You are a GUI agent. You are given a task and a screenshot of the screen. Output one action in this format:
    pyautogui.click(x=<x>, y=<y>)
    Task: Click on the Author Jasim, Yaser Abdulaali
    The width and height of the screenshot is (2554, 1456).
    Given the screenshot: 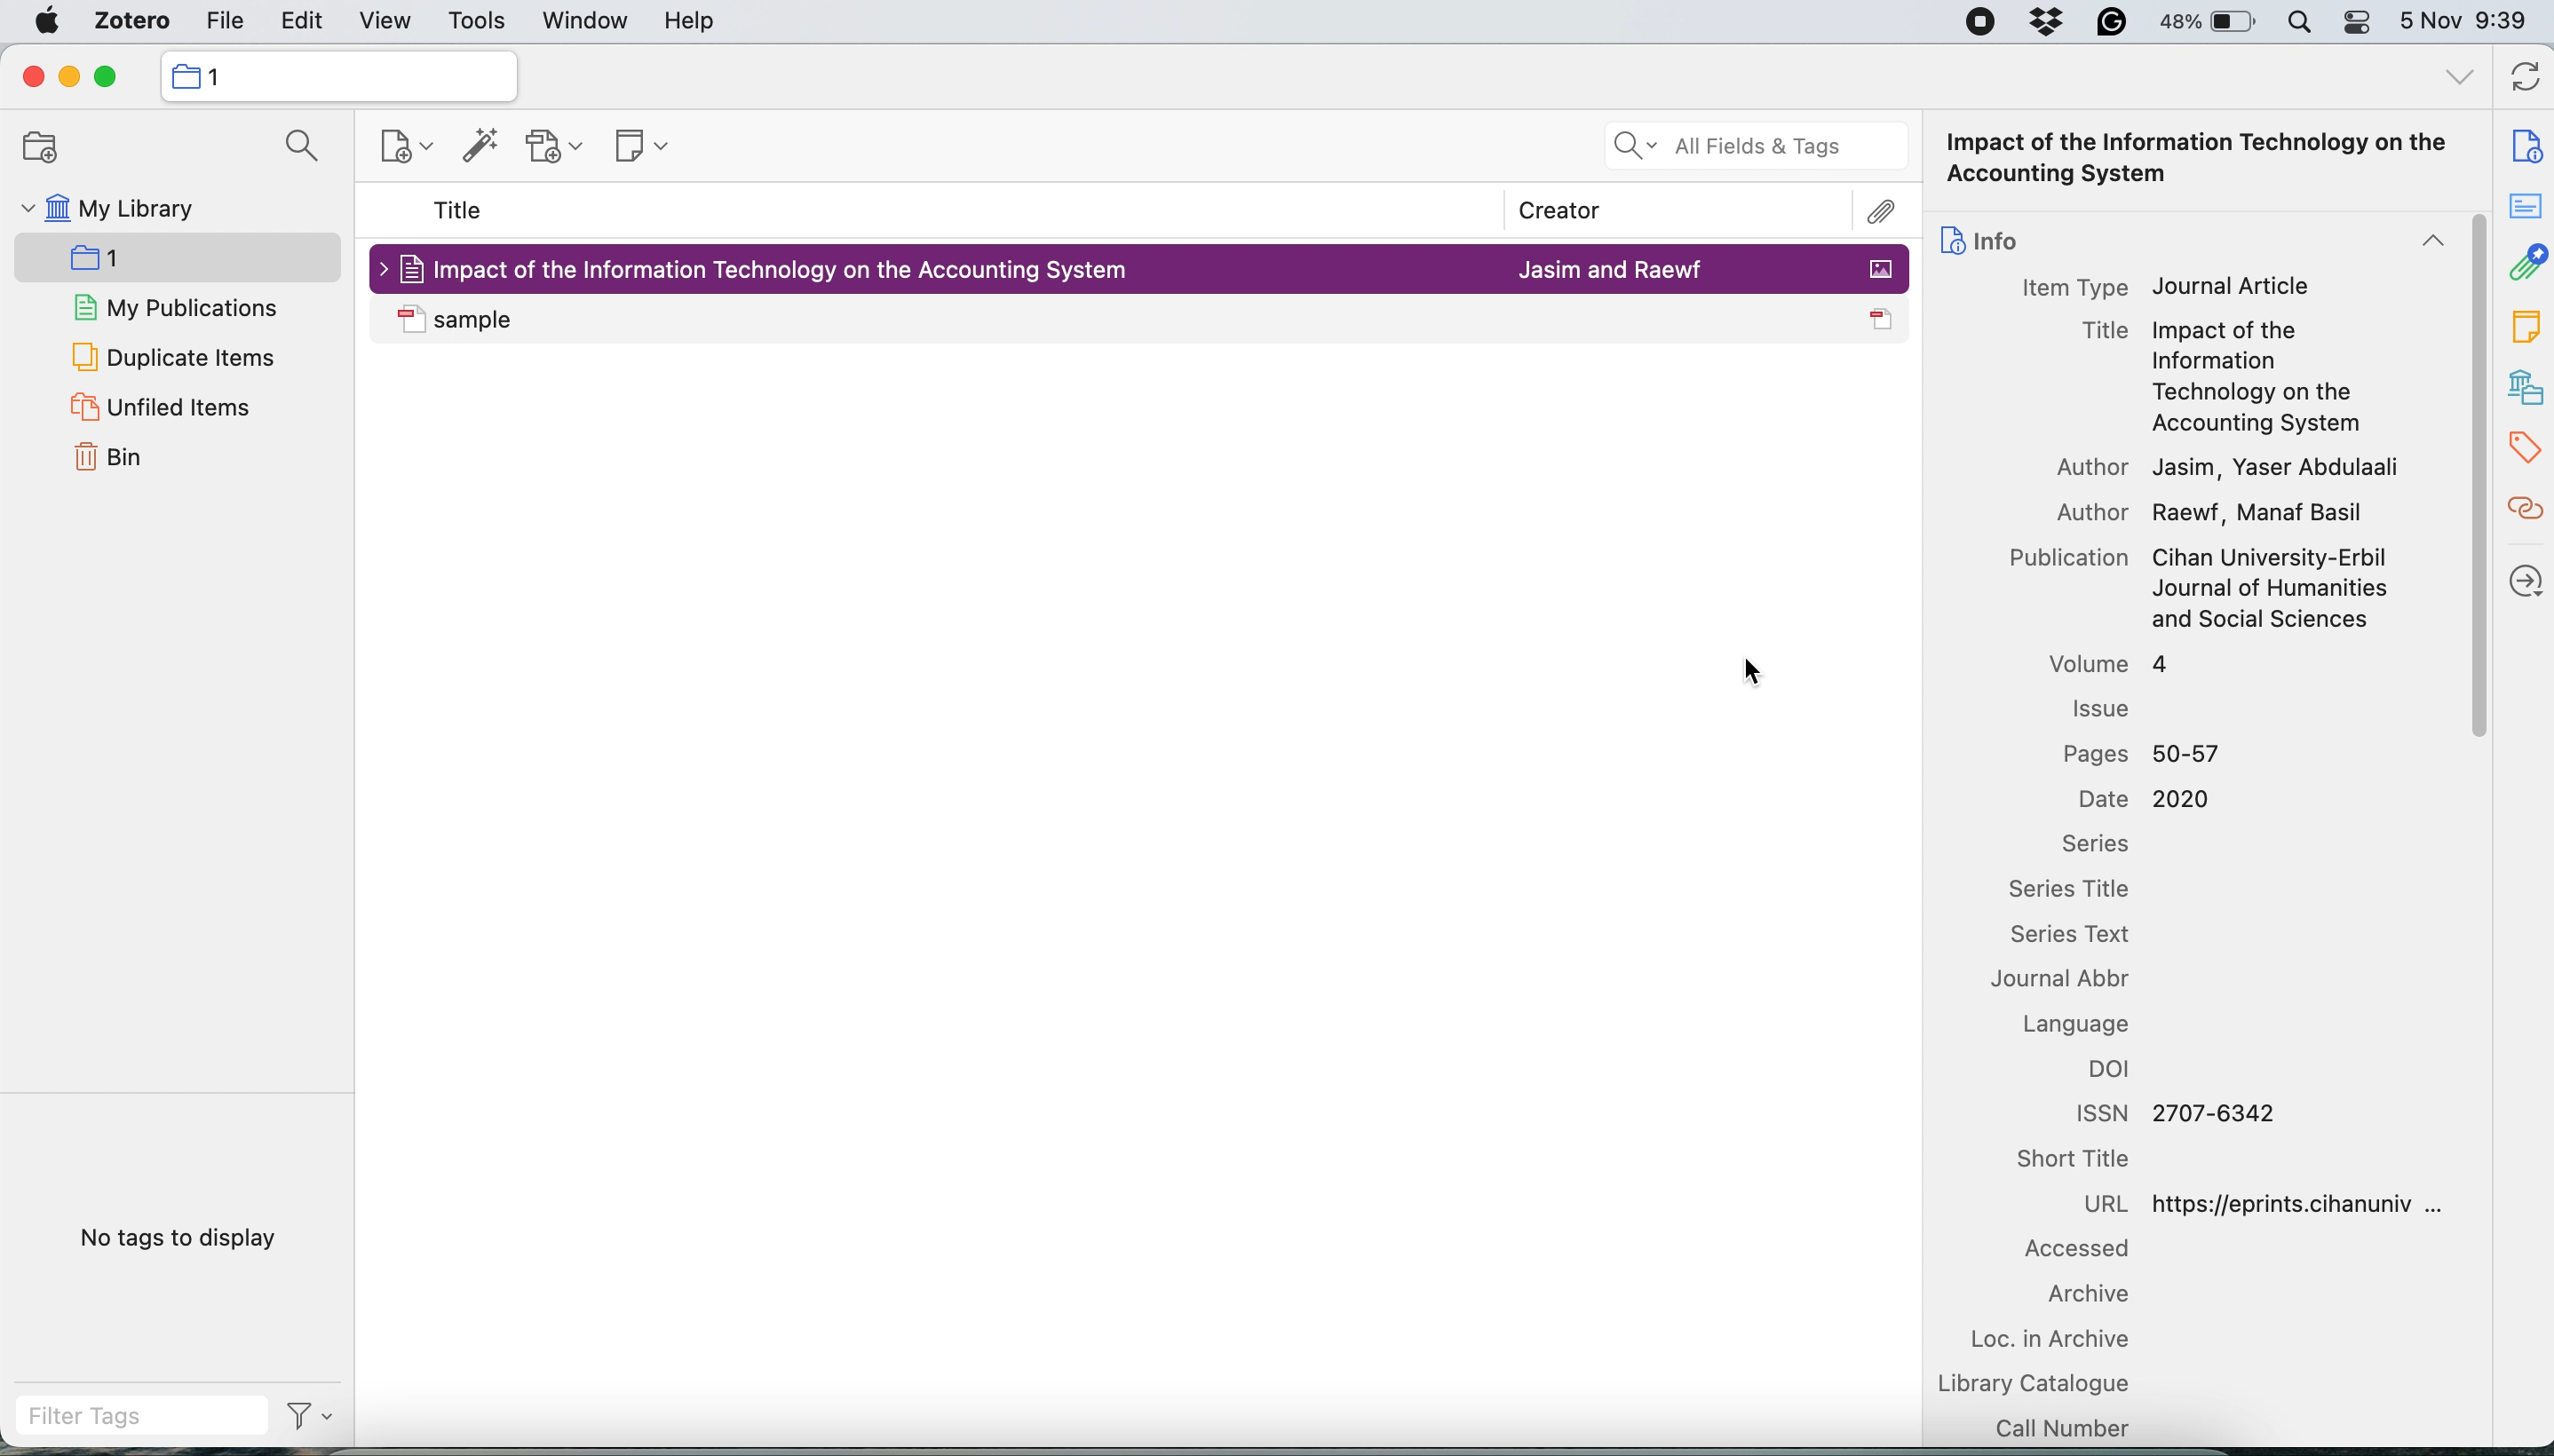 What is the action you would take?
    pyautogui.click(x=2231, y=468)
    